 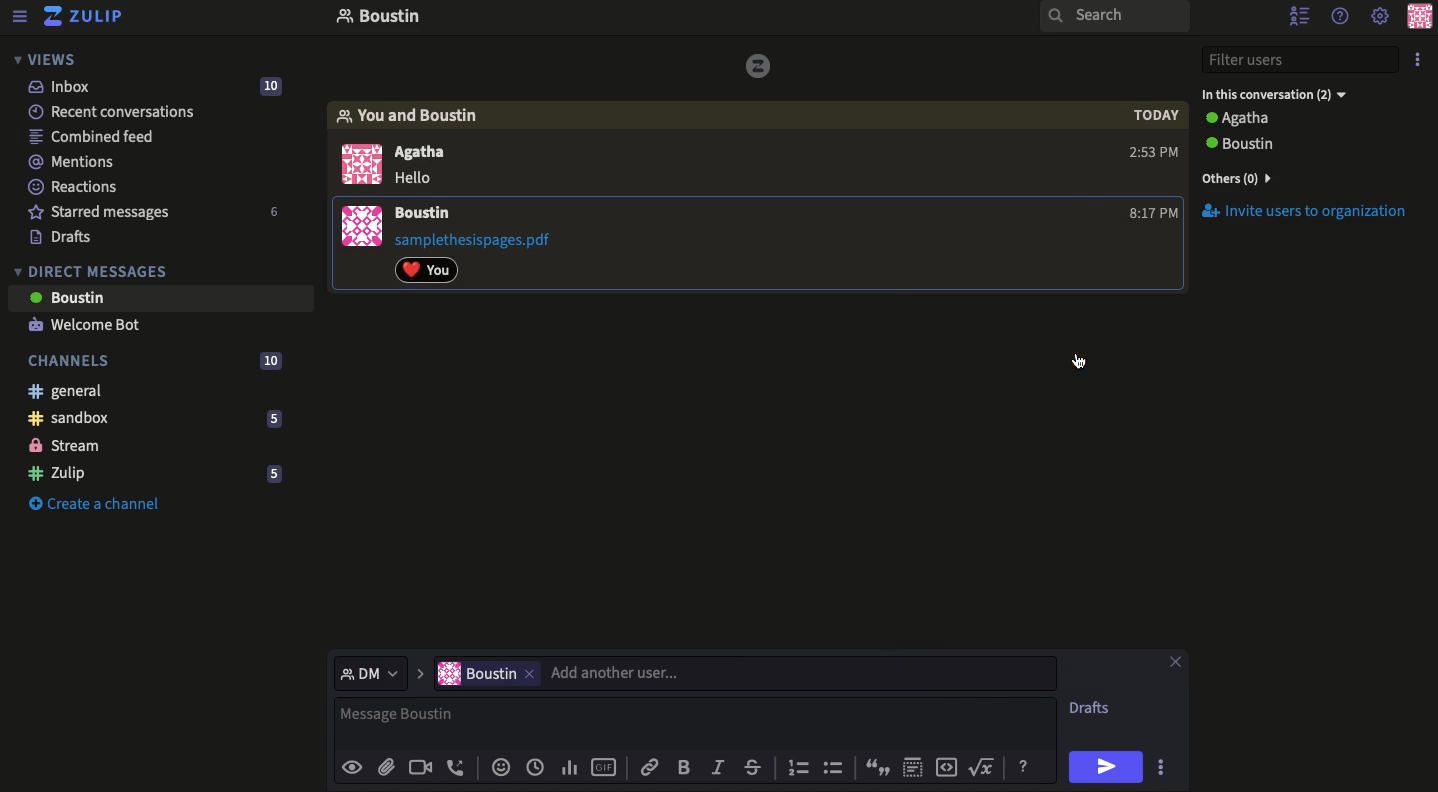 What do you see at coordinates (21, 14) in the screenshot?
I see `Menu` at bounding box center [21, 14].